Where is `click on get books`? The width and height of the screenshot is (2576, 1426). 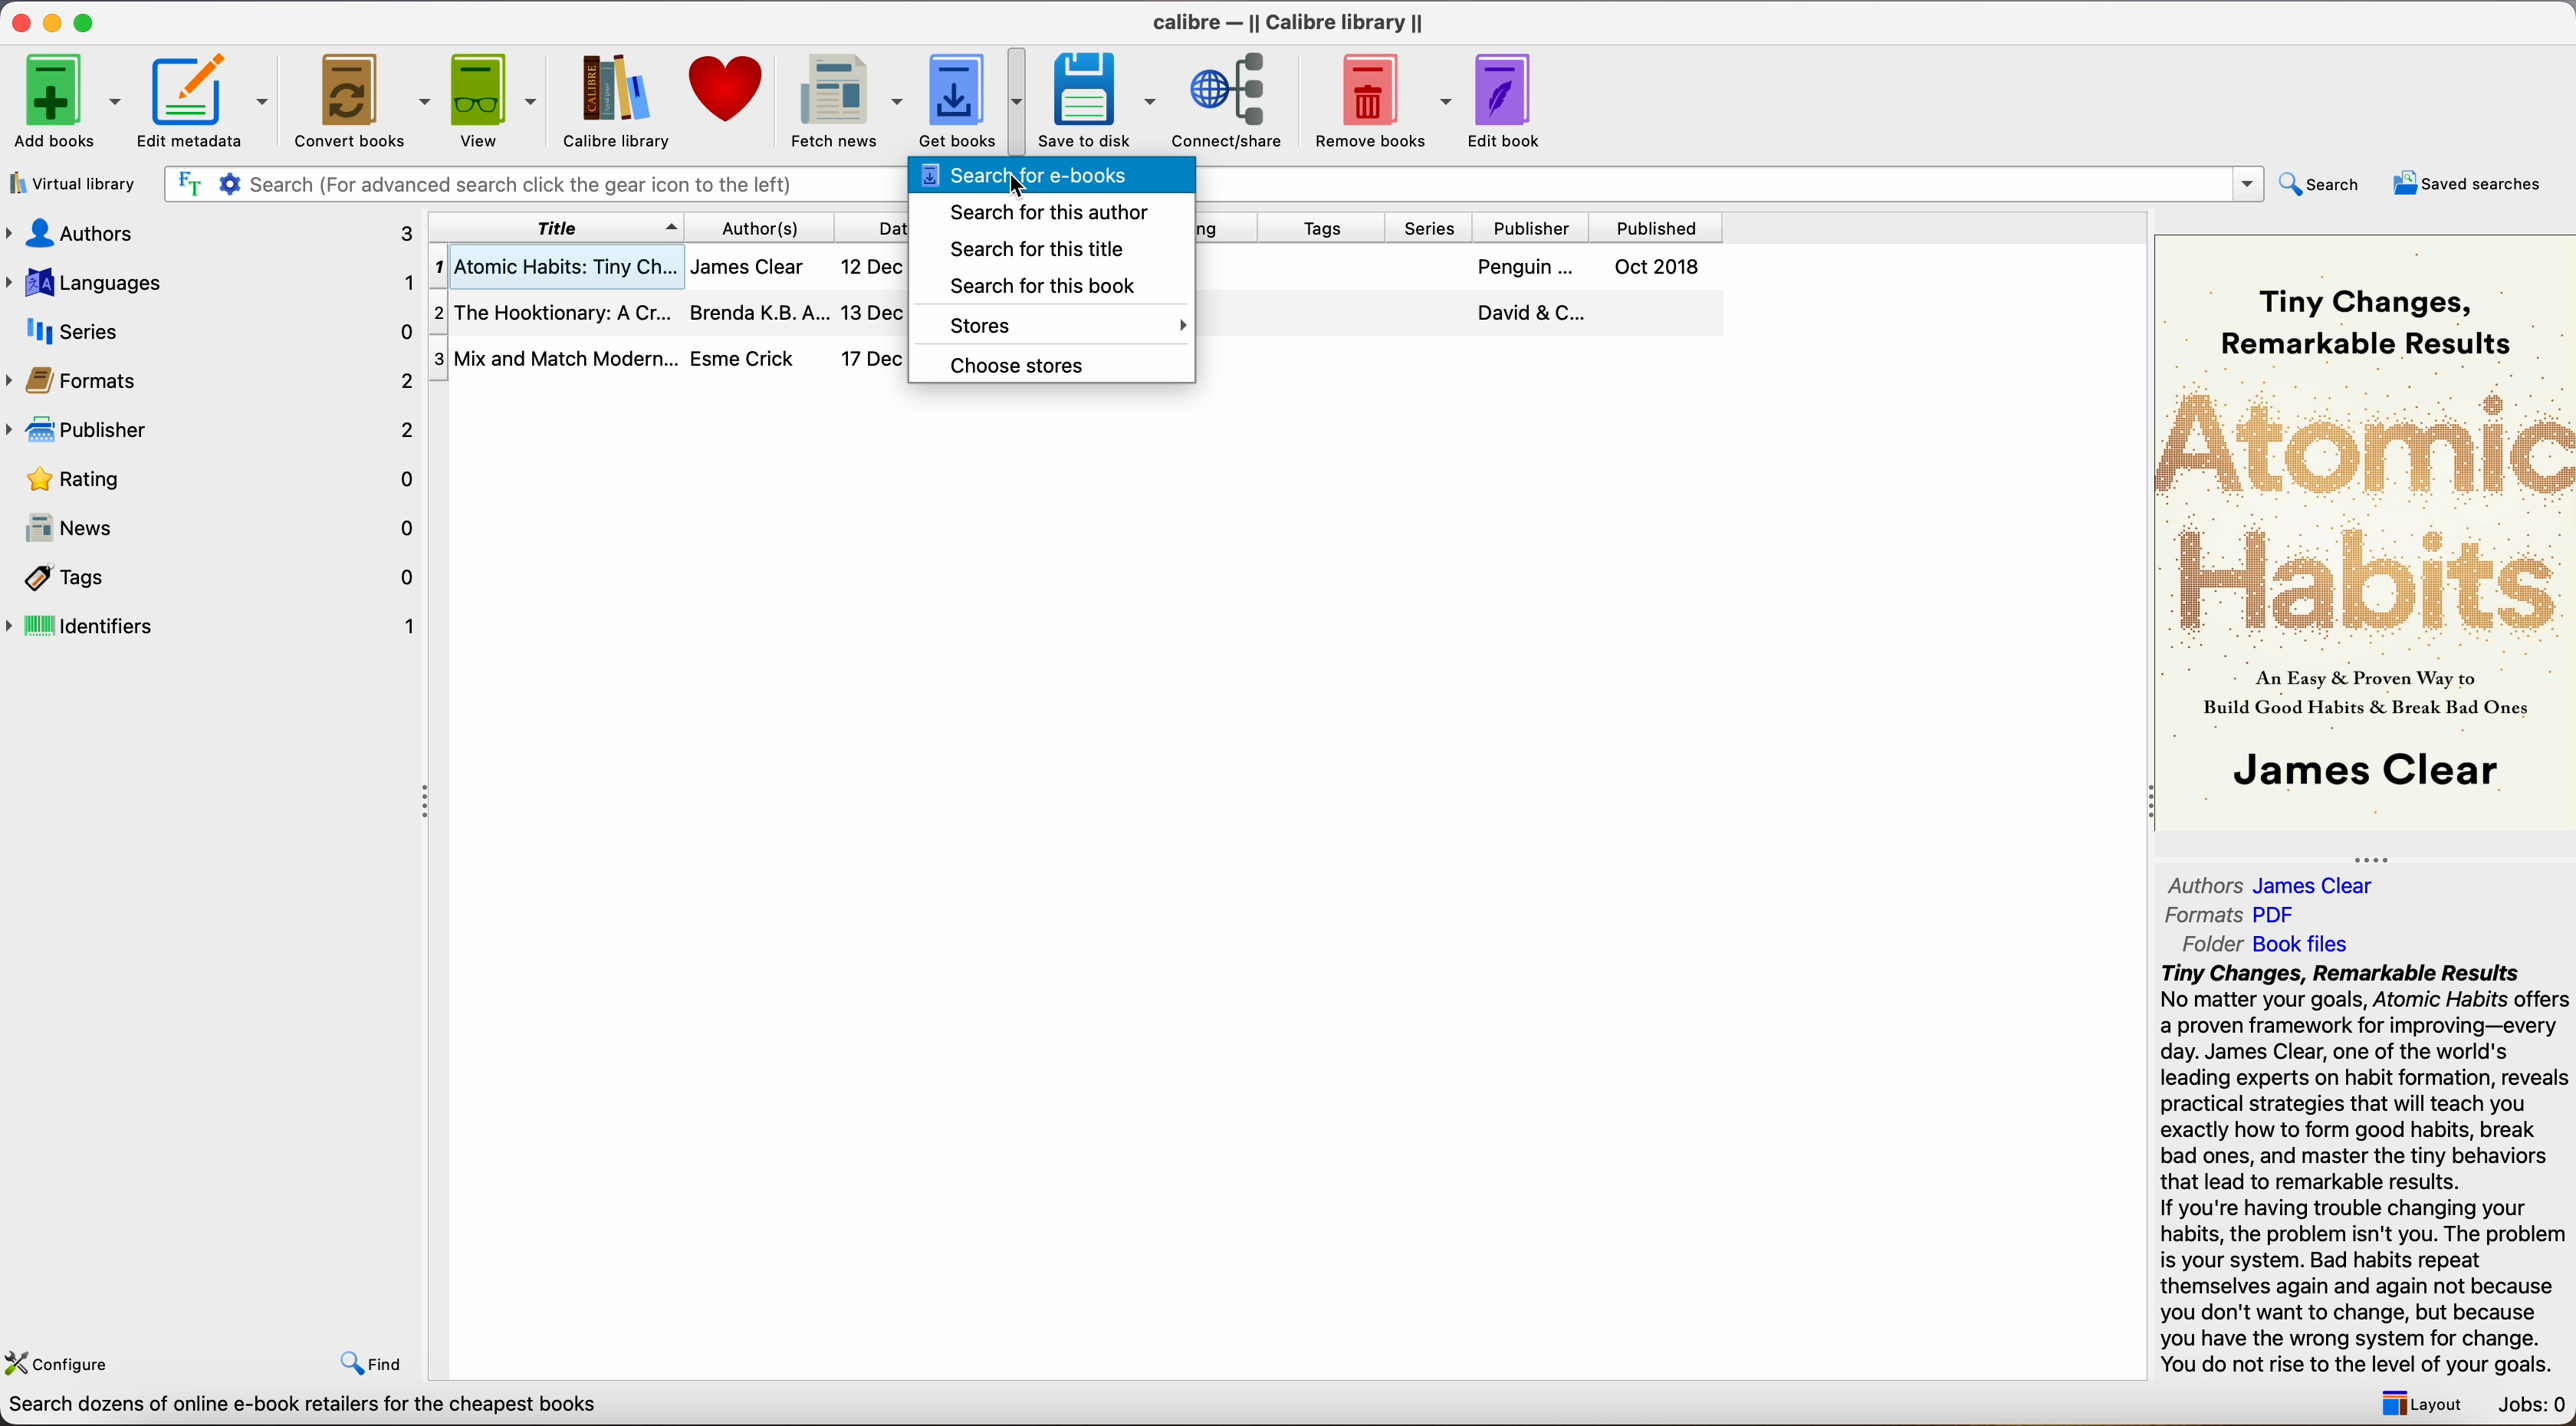 click on get books is located at coordinates (955, 99).